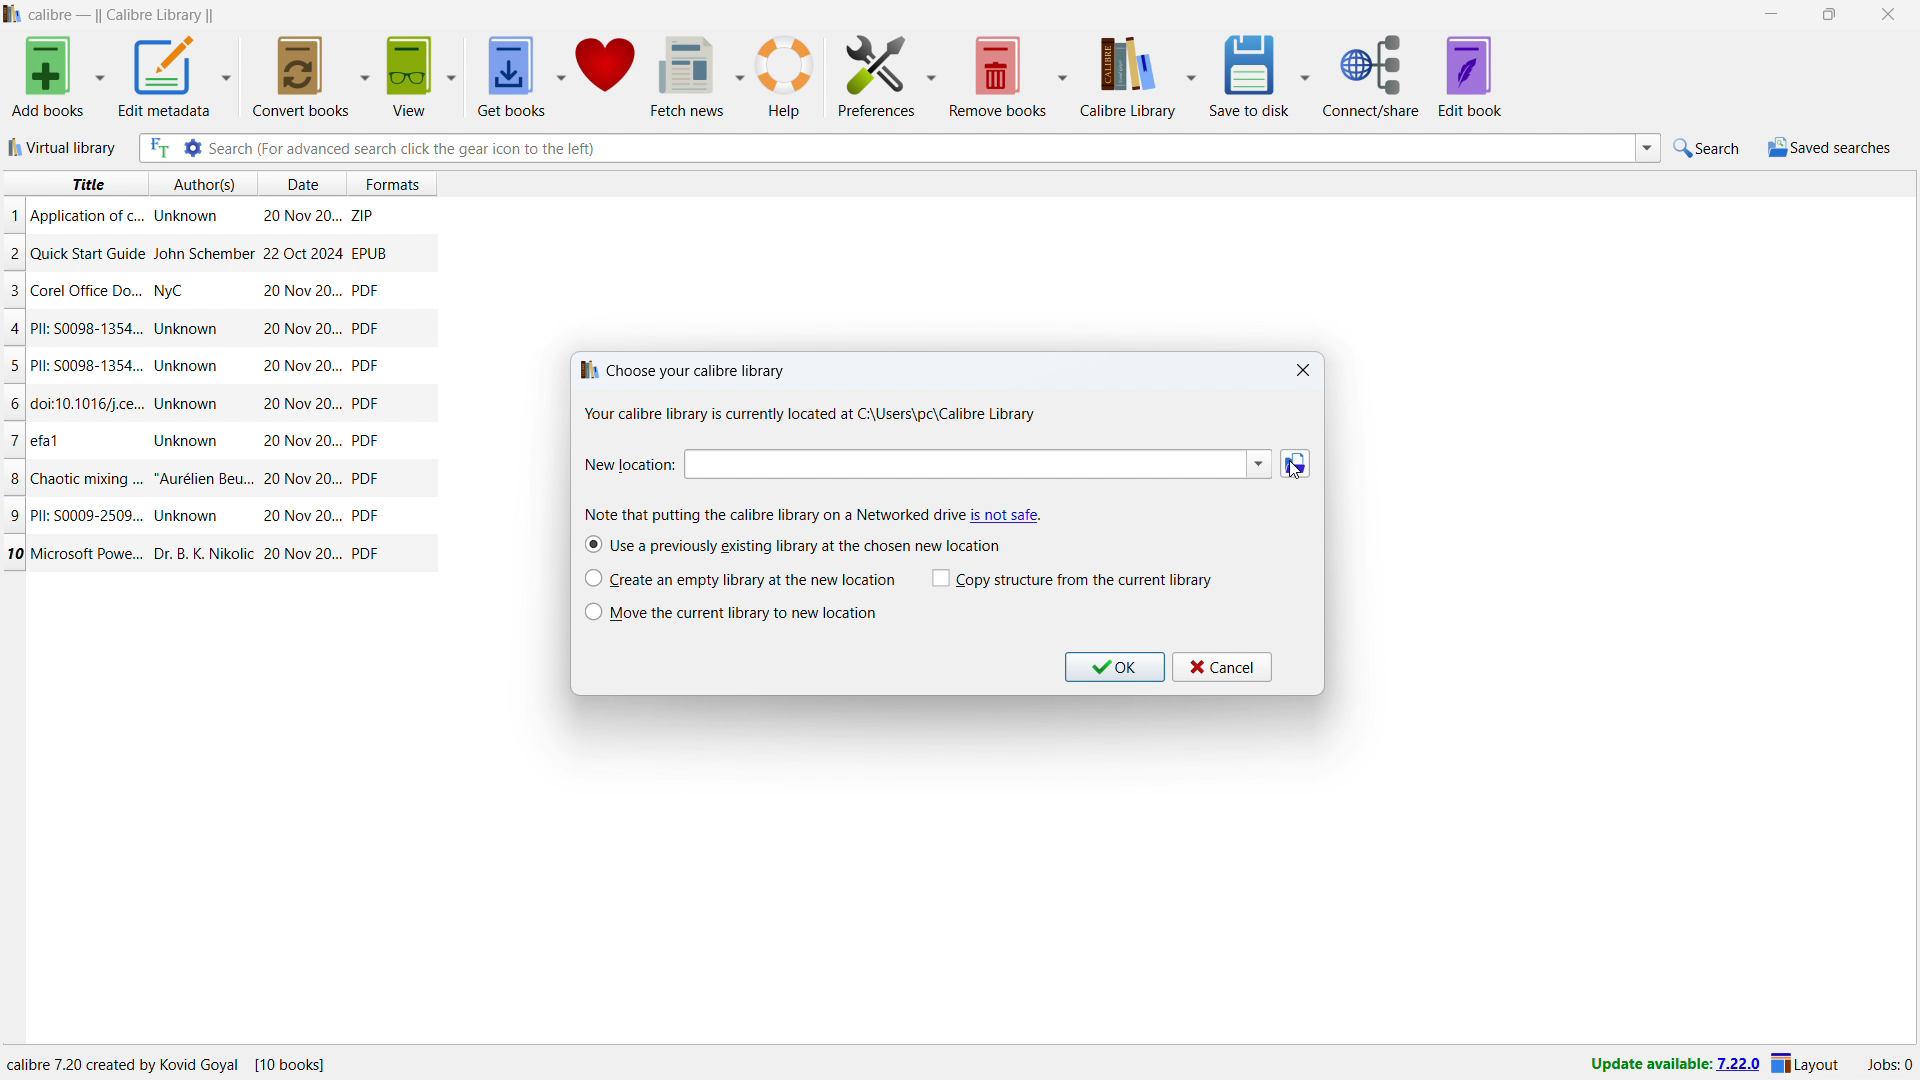  I want to click on remove books options, so click(1062, 76).